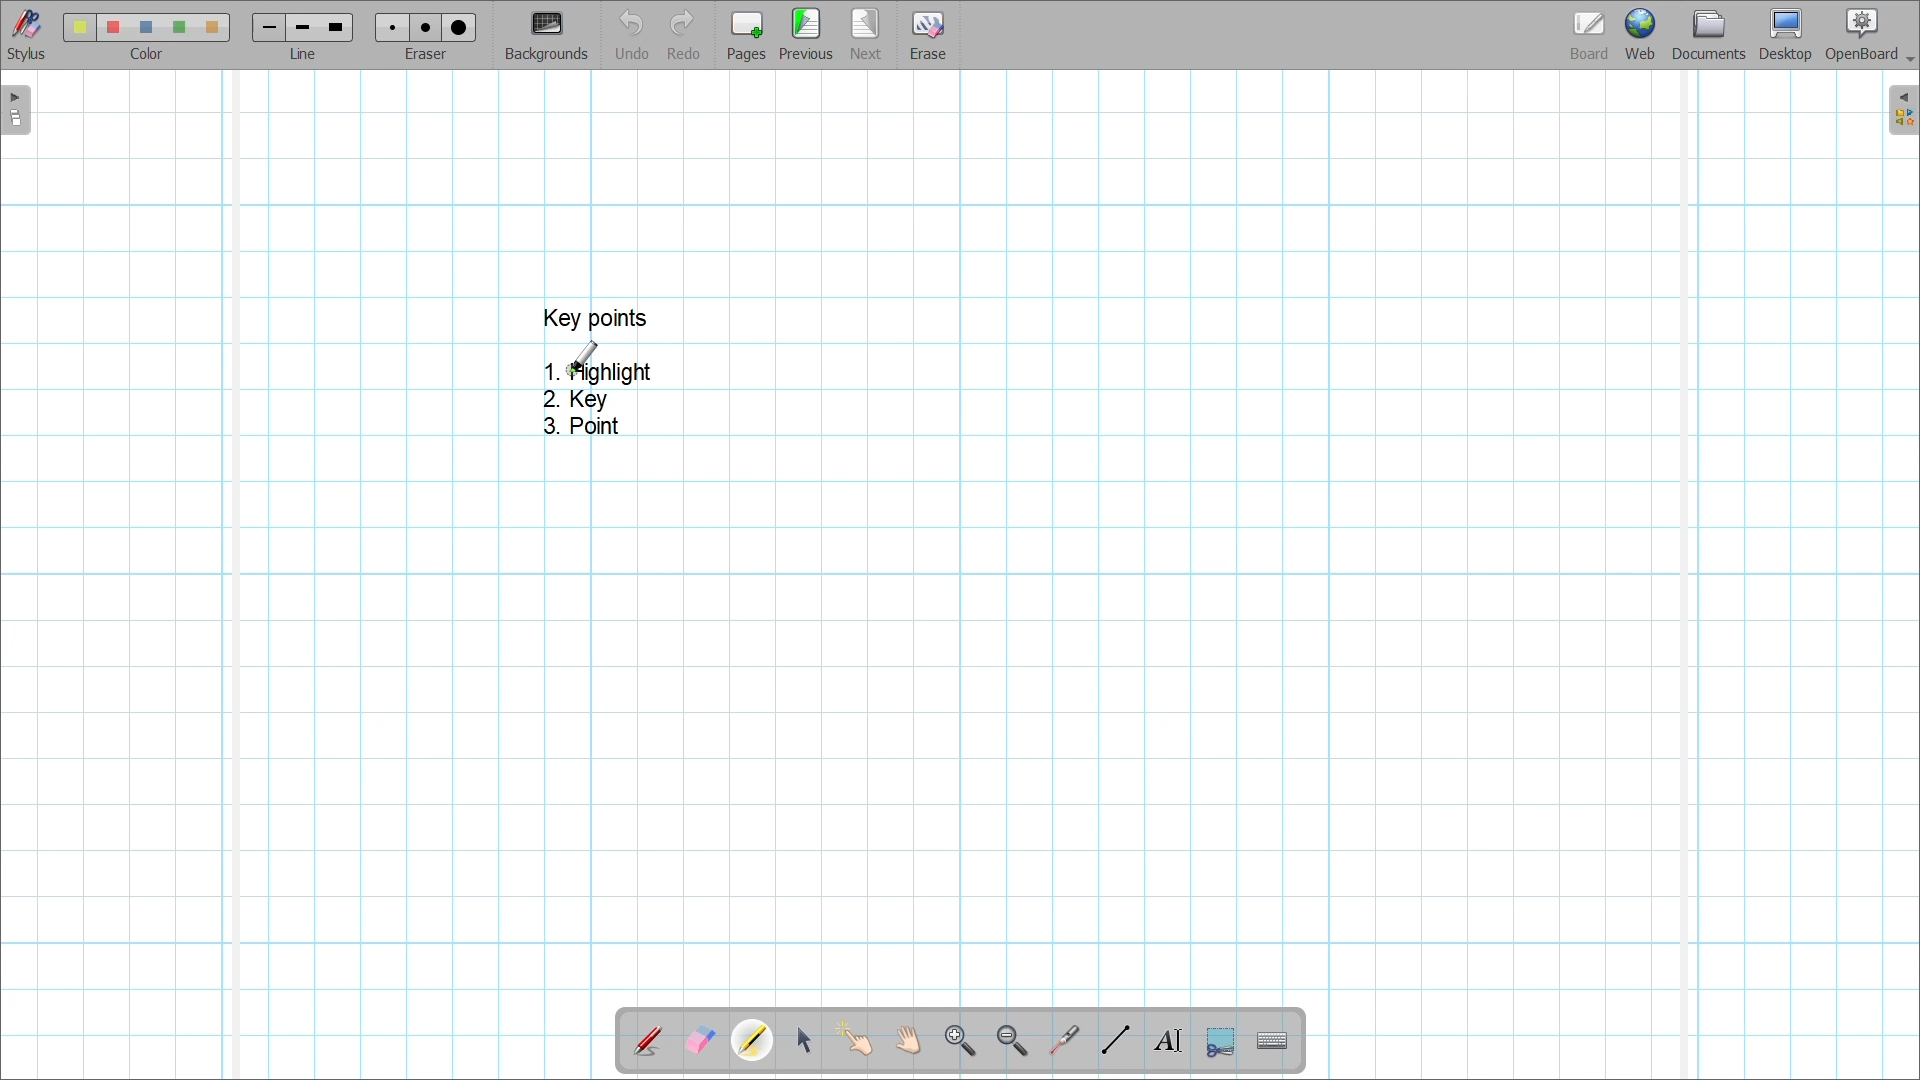 The image size is (1920, 1080). What do you see at coordinates (460, 27) in the screenshot?
I see `eraser 3` at bounding box center [460, 27].